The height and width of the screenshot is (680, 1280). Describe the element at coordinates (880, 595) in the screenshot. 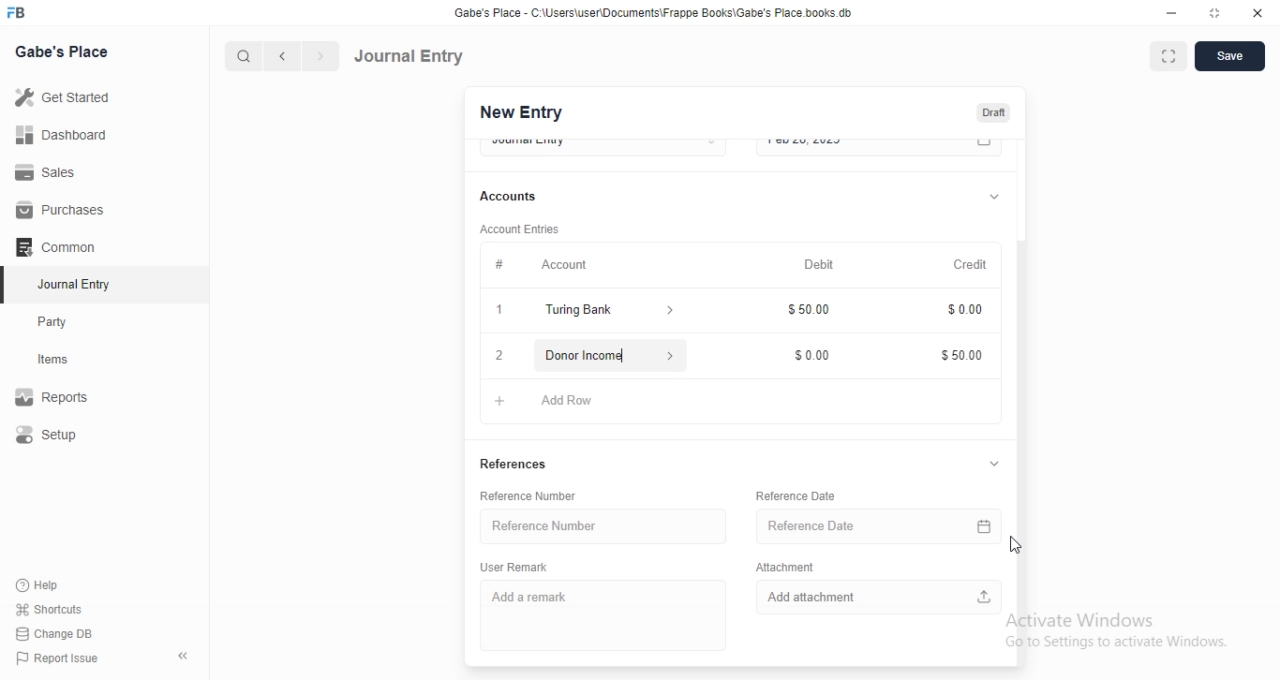

I see `Add attachment` at that location.